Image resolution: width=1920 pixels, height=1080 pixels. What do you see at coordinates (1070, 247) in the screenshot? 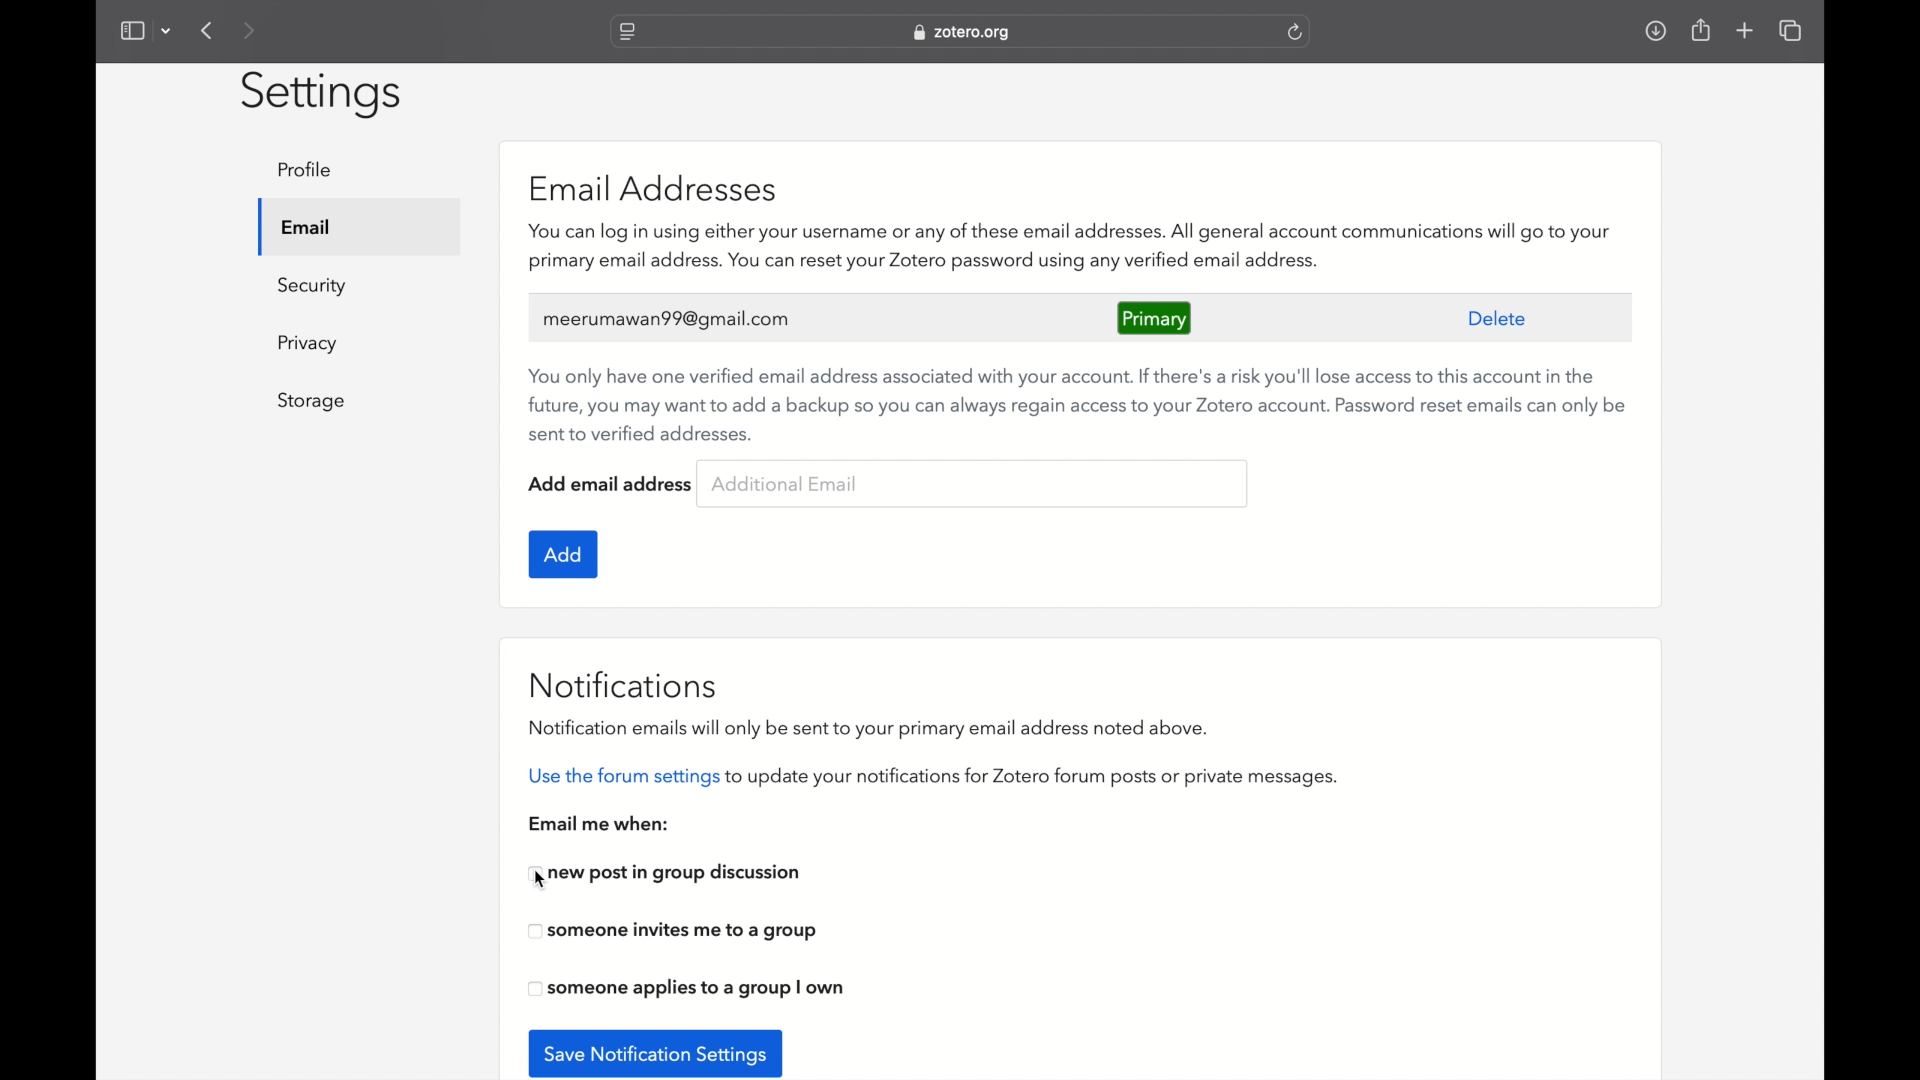
I see `zotero features associated with email` at bounding box center [1070, 247].